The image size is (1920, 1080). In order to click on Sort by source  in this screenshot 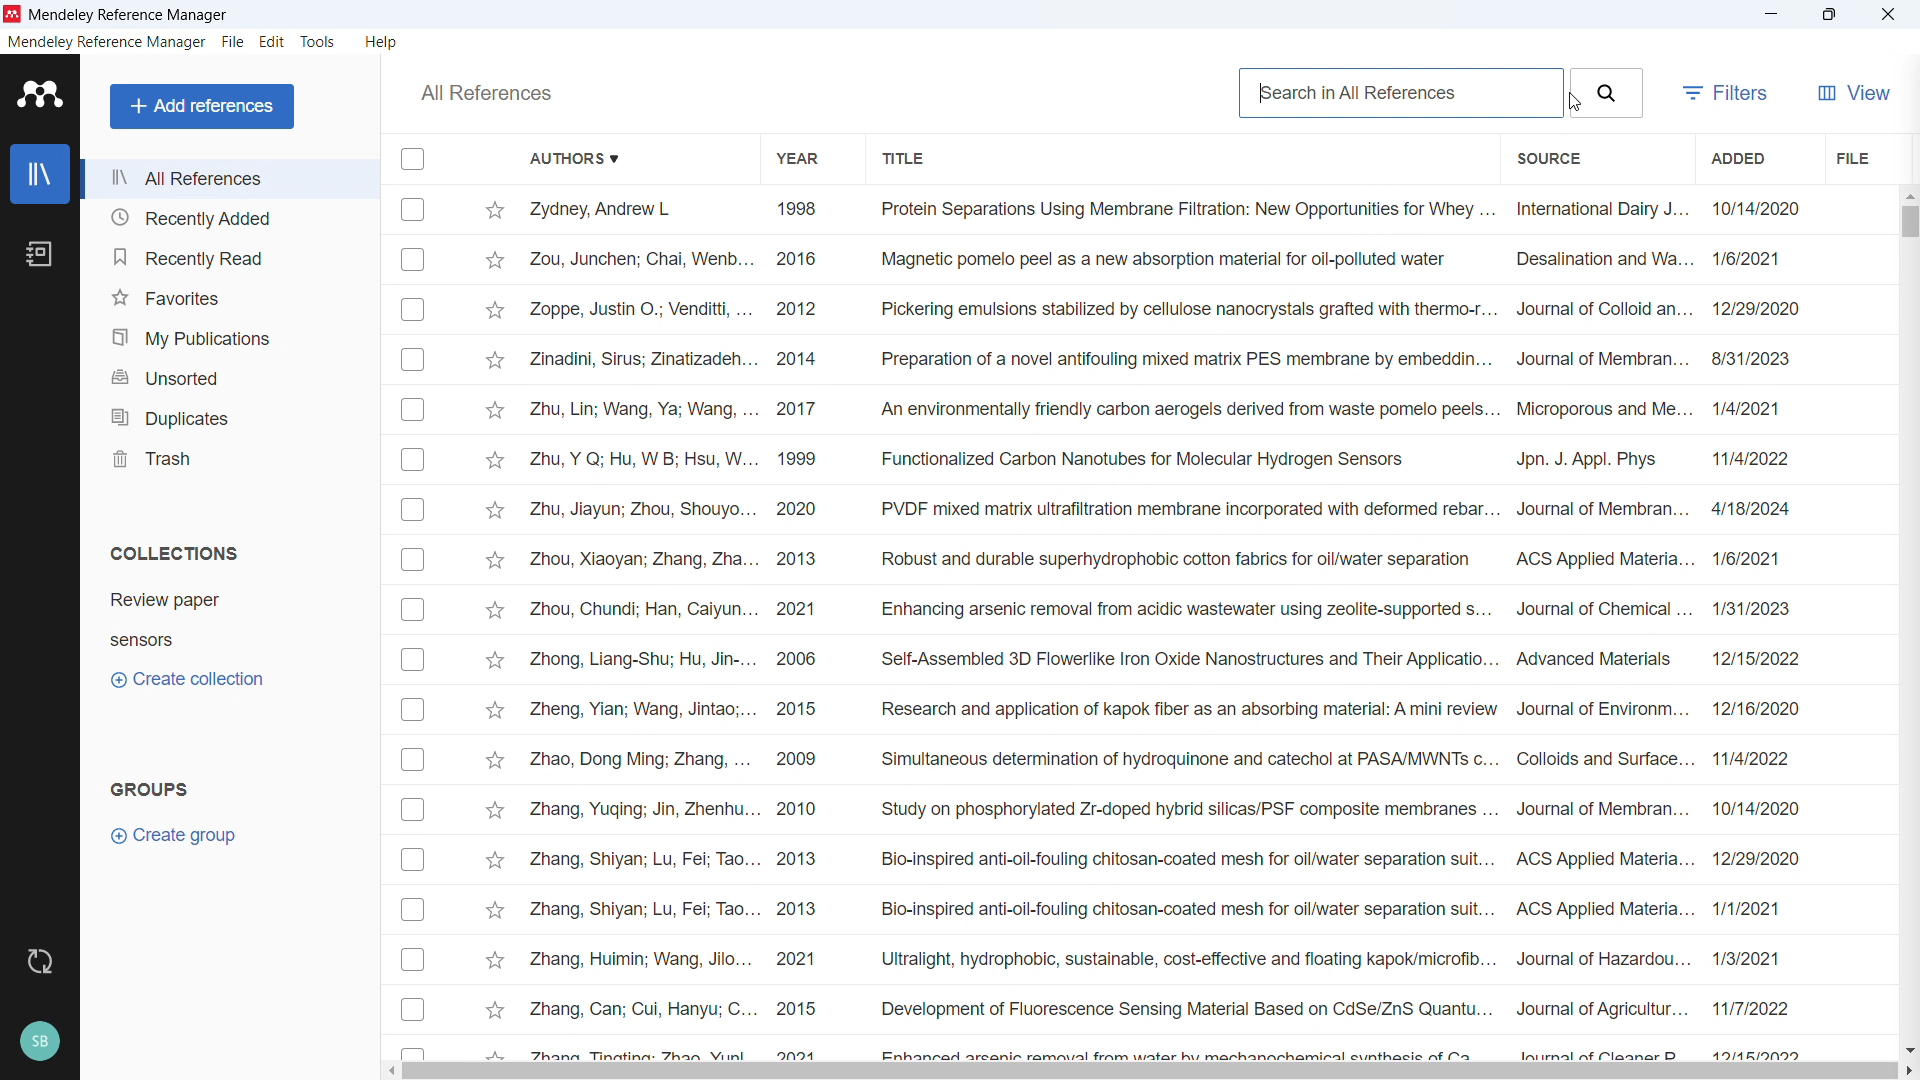, I will do `click(1548, 160)`.